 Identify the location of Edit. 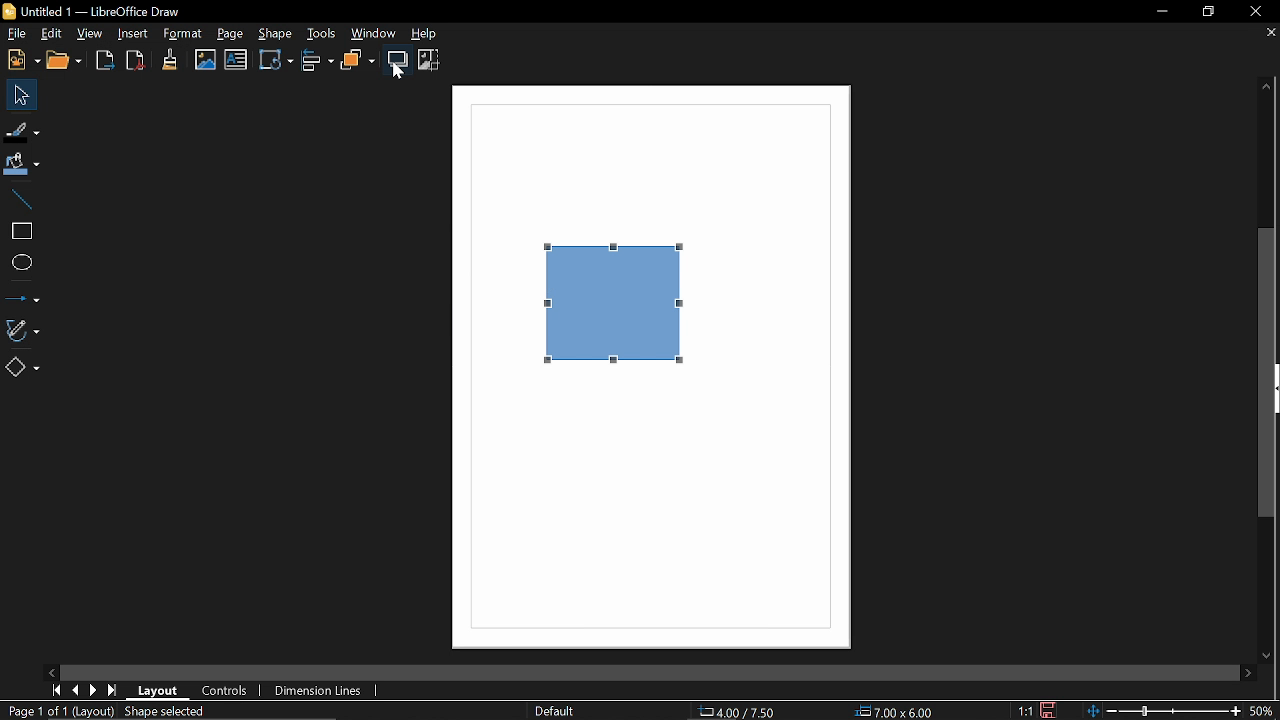
(51, 35).